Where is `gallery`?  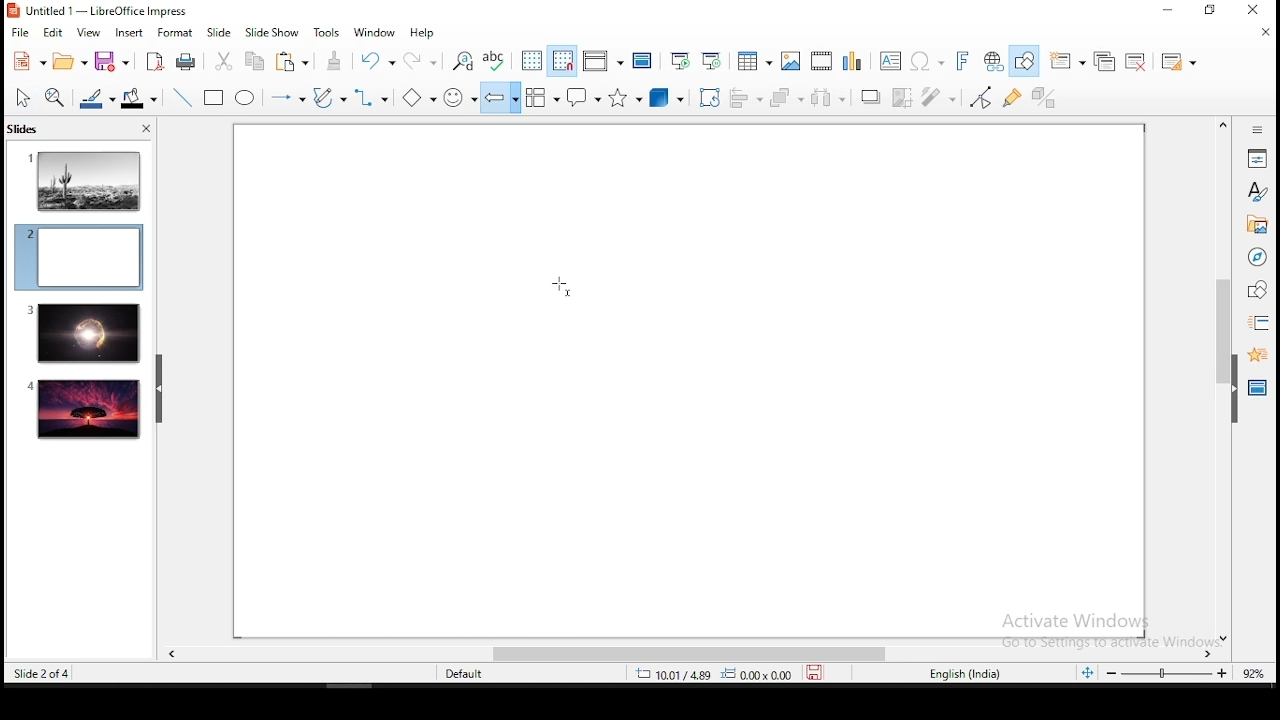 gallery is located at coordinates (1257, 227).